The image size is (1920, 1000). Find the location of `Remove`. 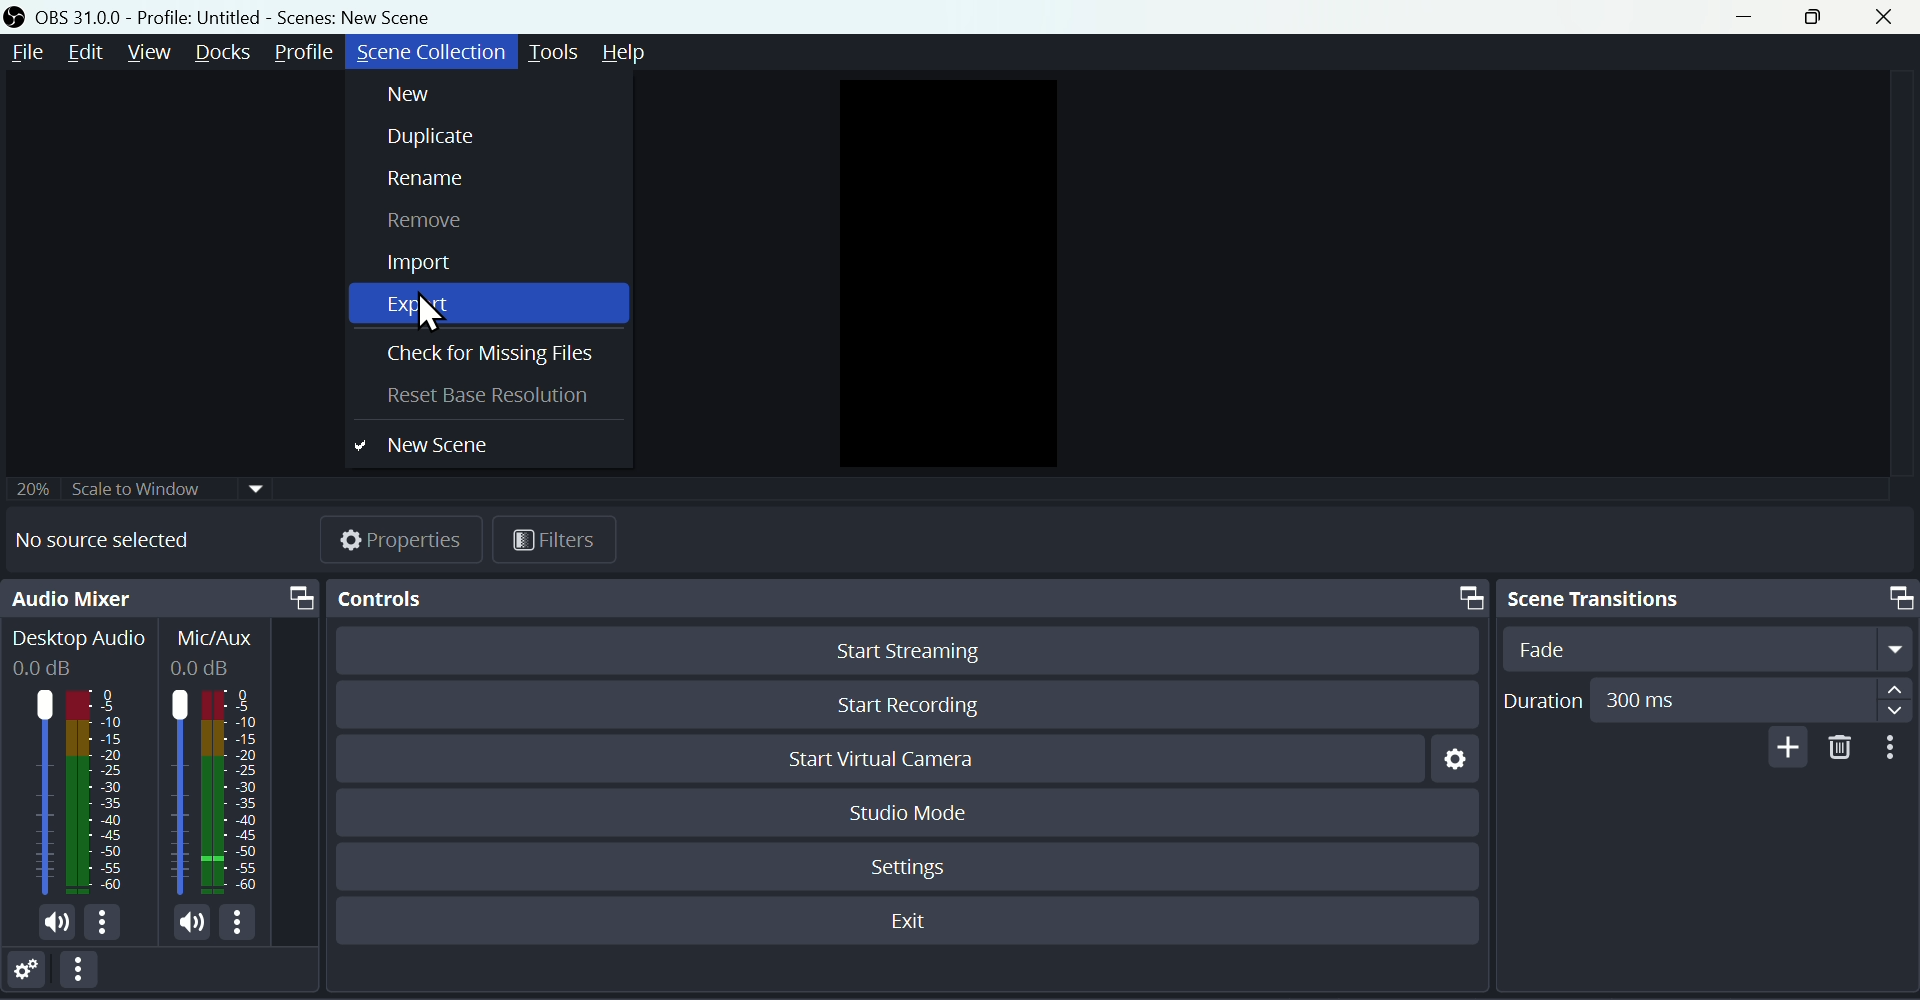

Remove is located at coordinates (419, 227).